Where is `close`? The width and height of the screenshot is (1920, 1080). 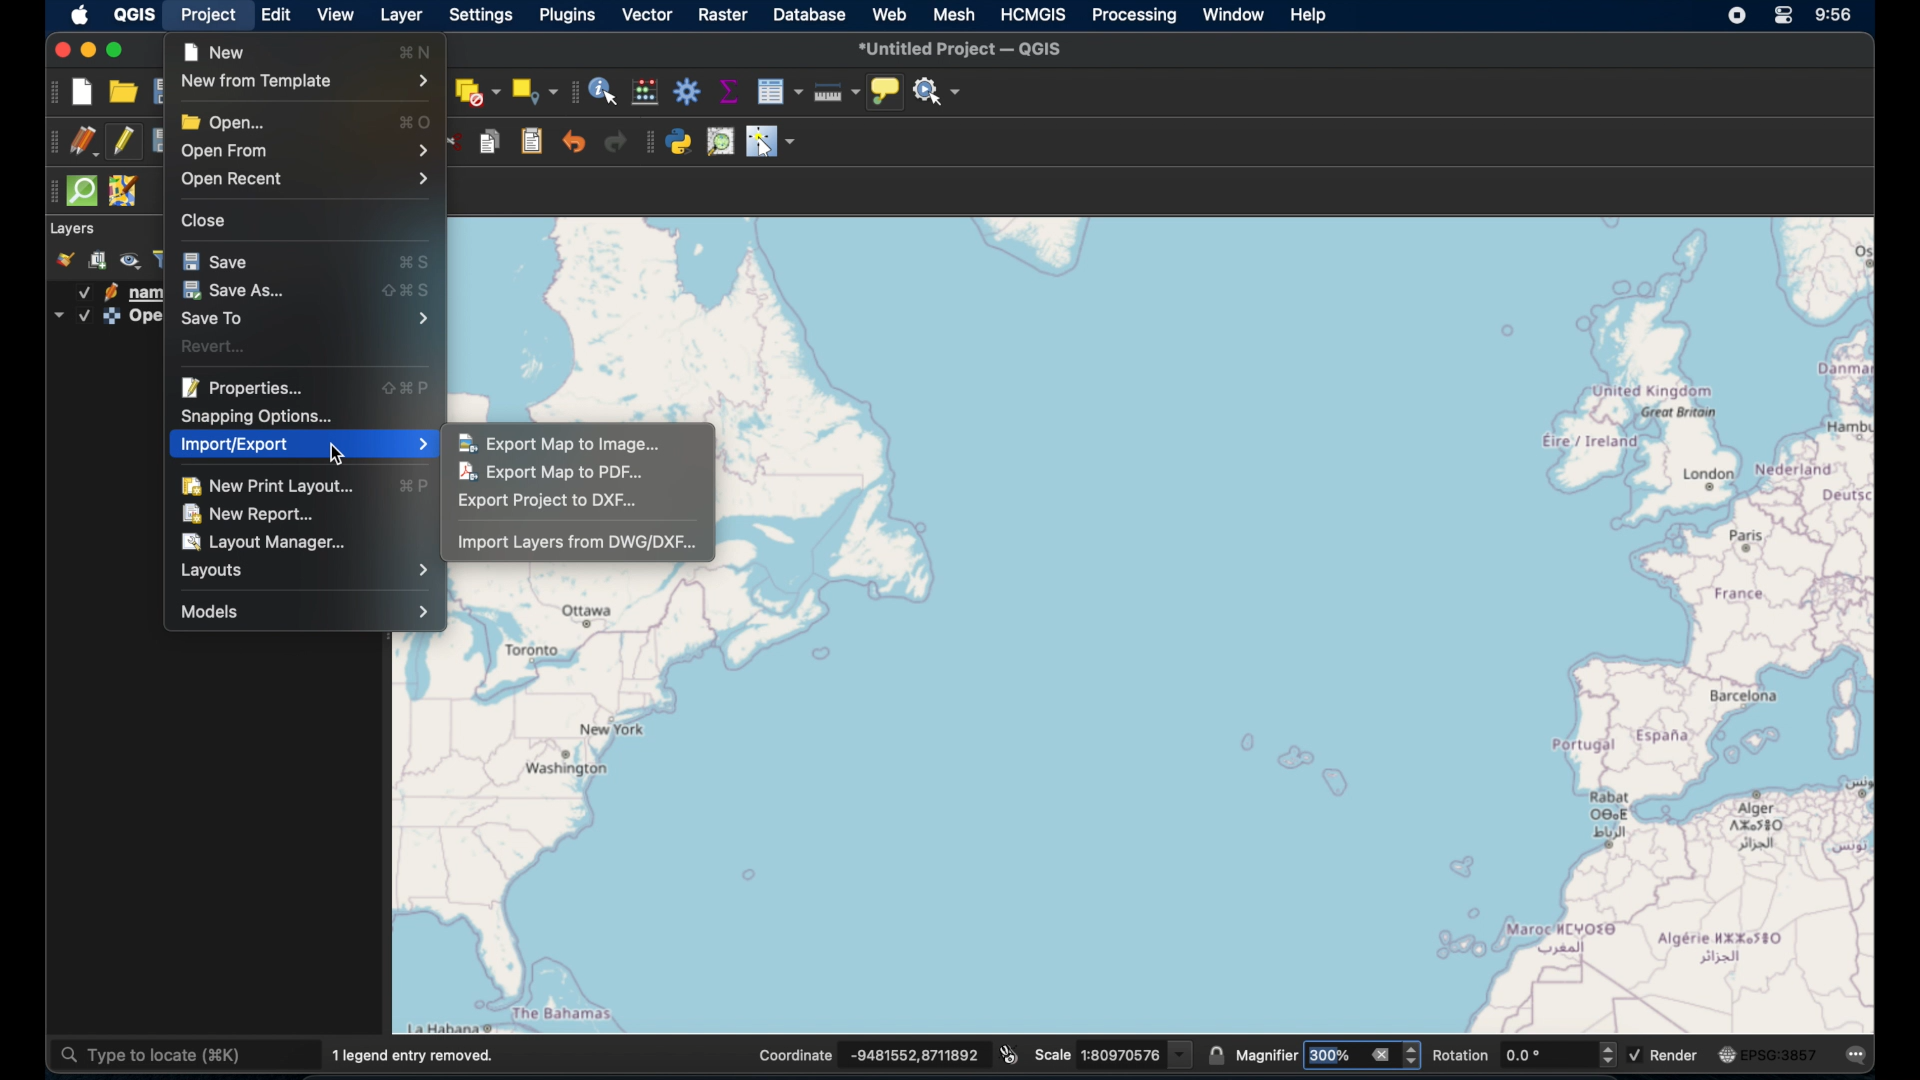
close is located at coordinates (61, 50).